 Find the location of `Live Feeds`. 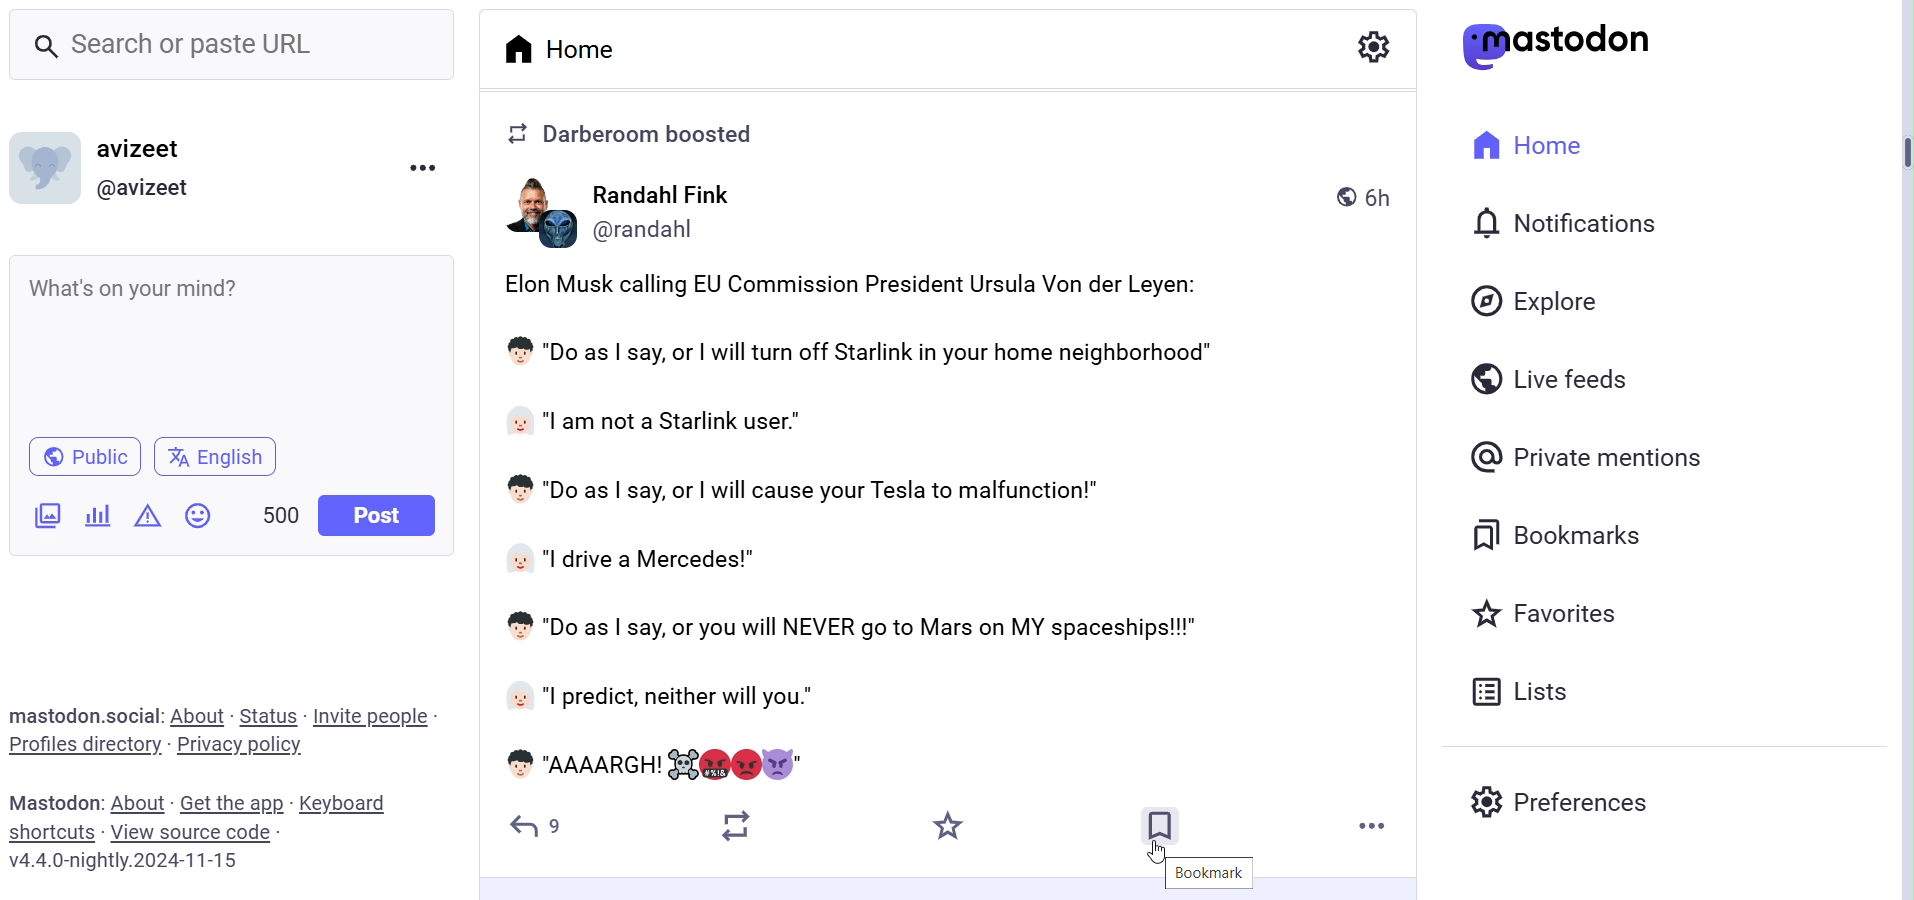

Live Feeds is located at coordinates (1547, 374).